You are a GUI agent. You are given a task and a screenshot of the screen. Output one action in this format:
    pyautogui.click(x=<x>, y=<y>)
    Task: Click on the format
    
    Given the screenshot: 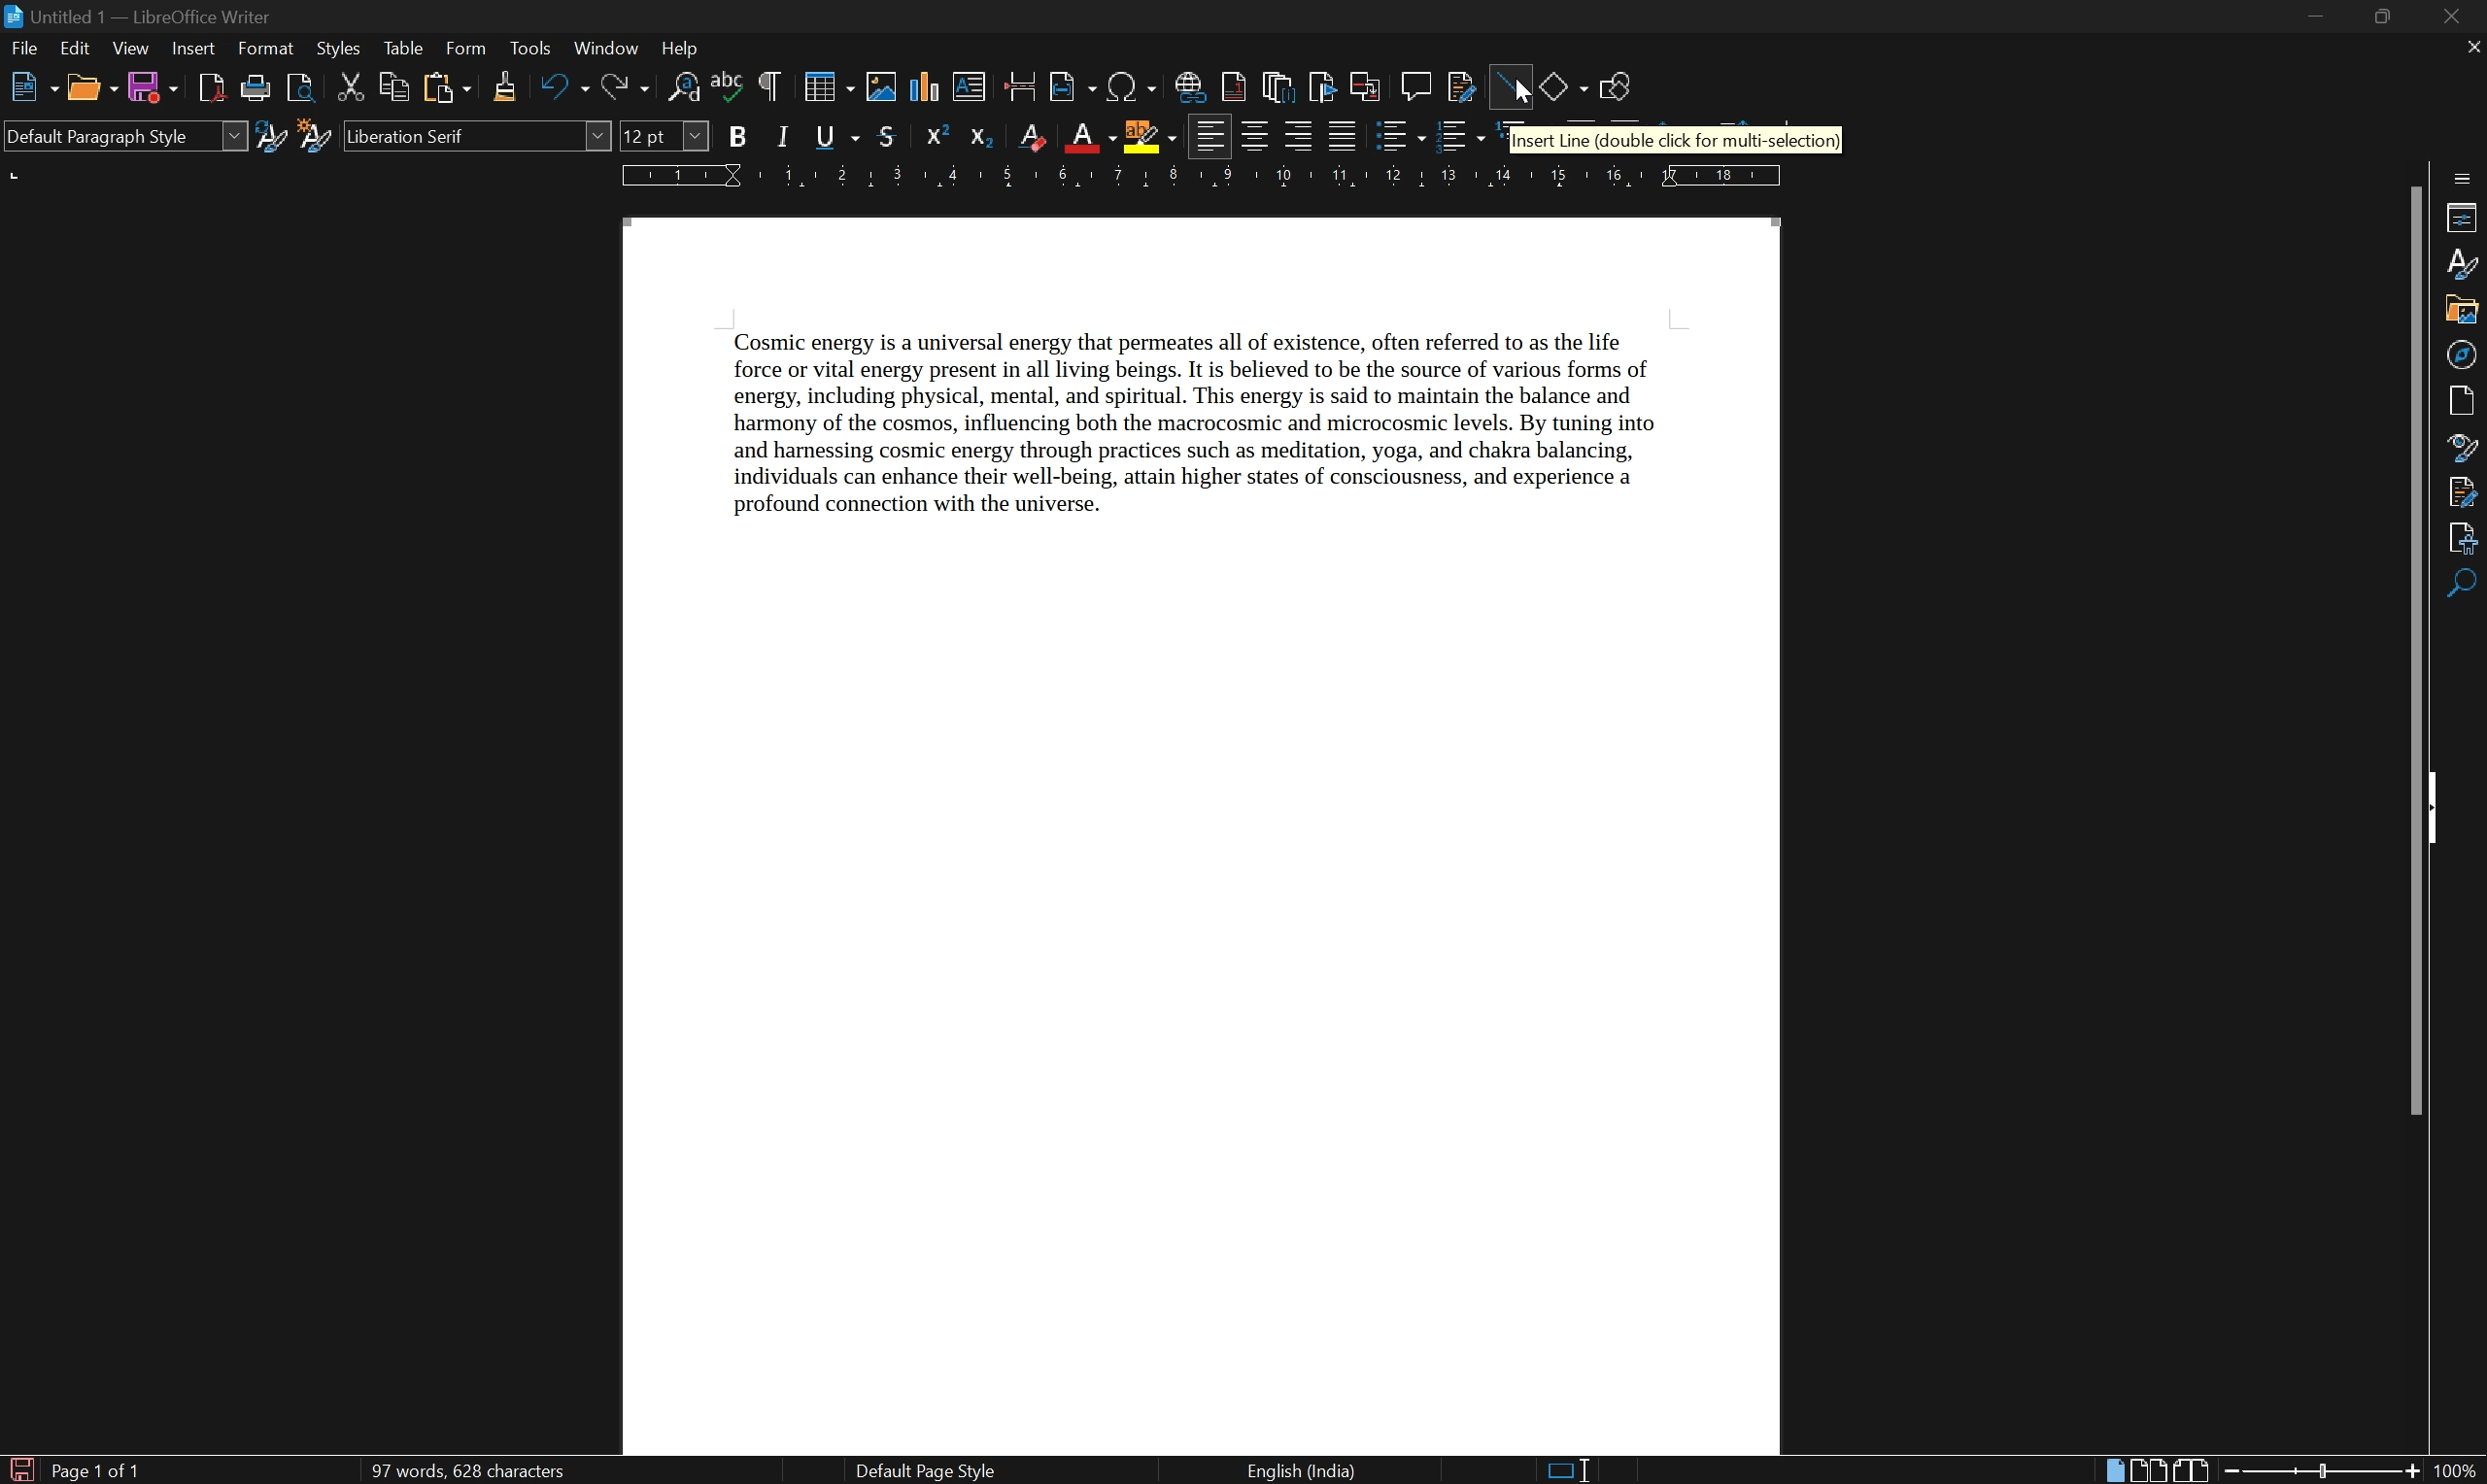 What is the action you would take?
    pyautogui.click(x=267, y=49)
    